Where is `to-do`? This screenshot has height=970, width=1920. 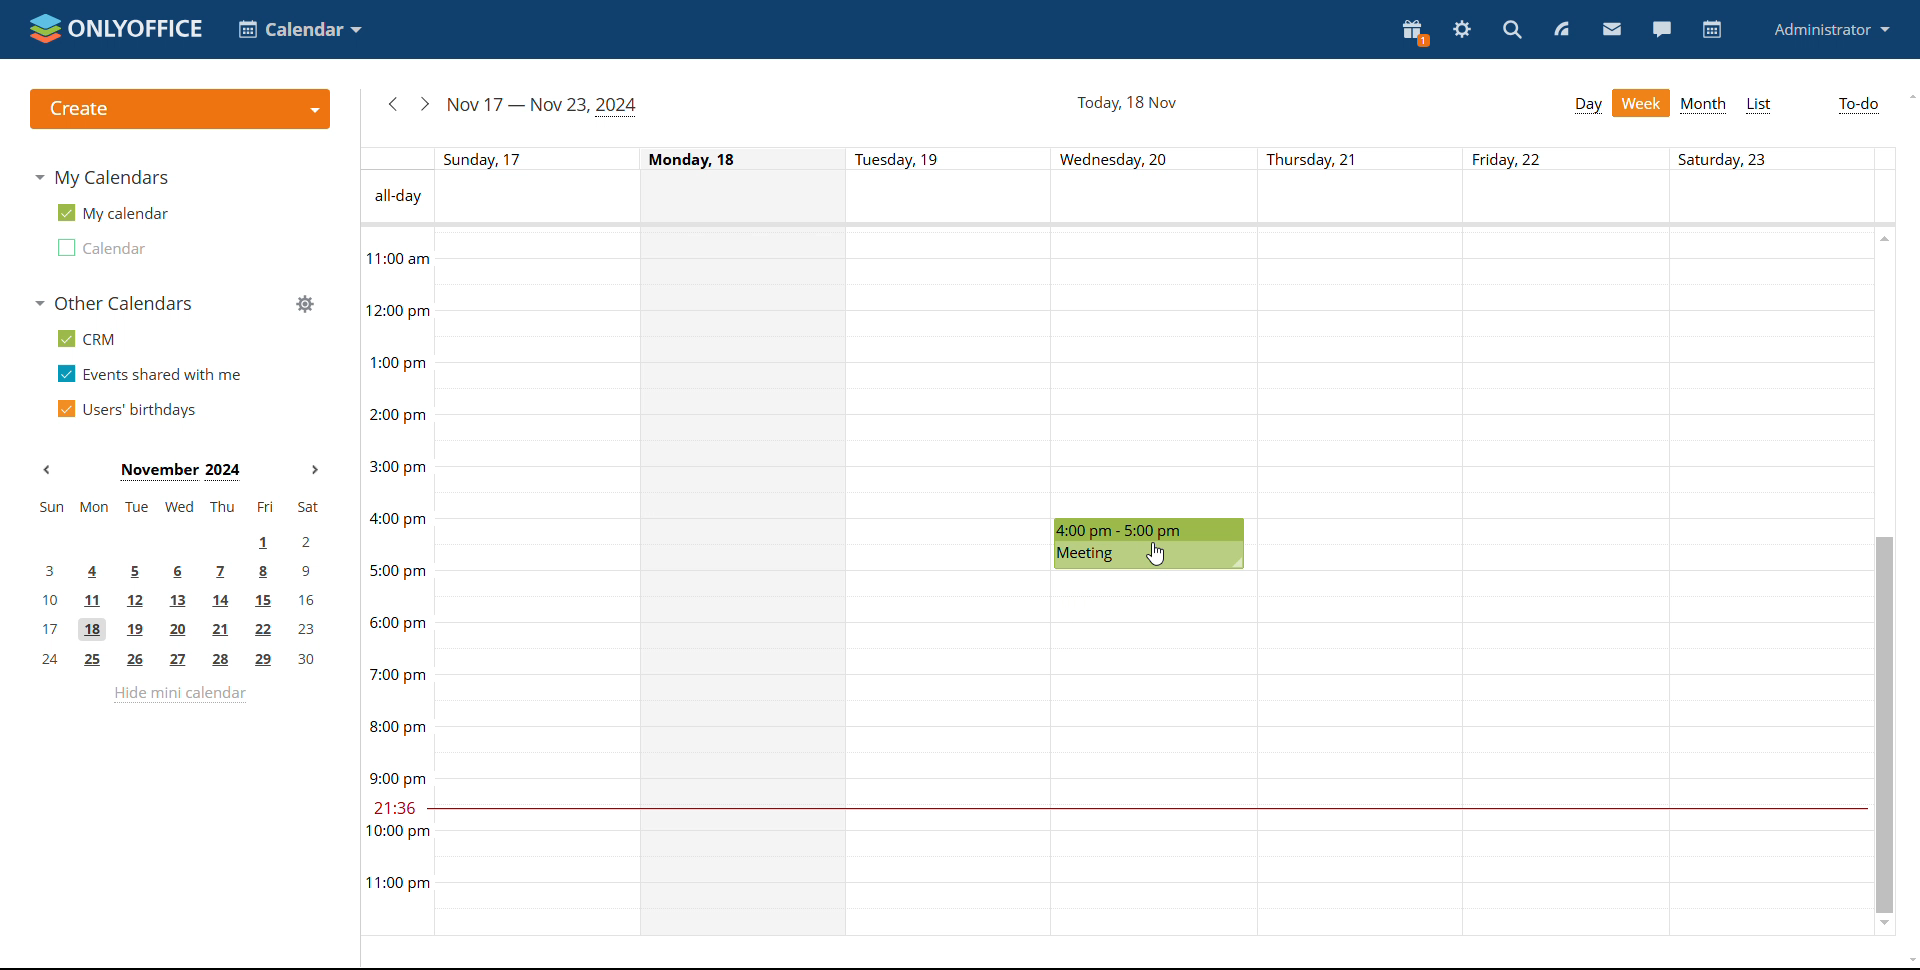
to-do is located at coordinates (1859, 106).